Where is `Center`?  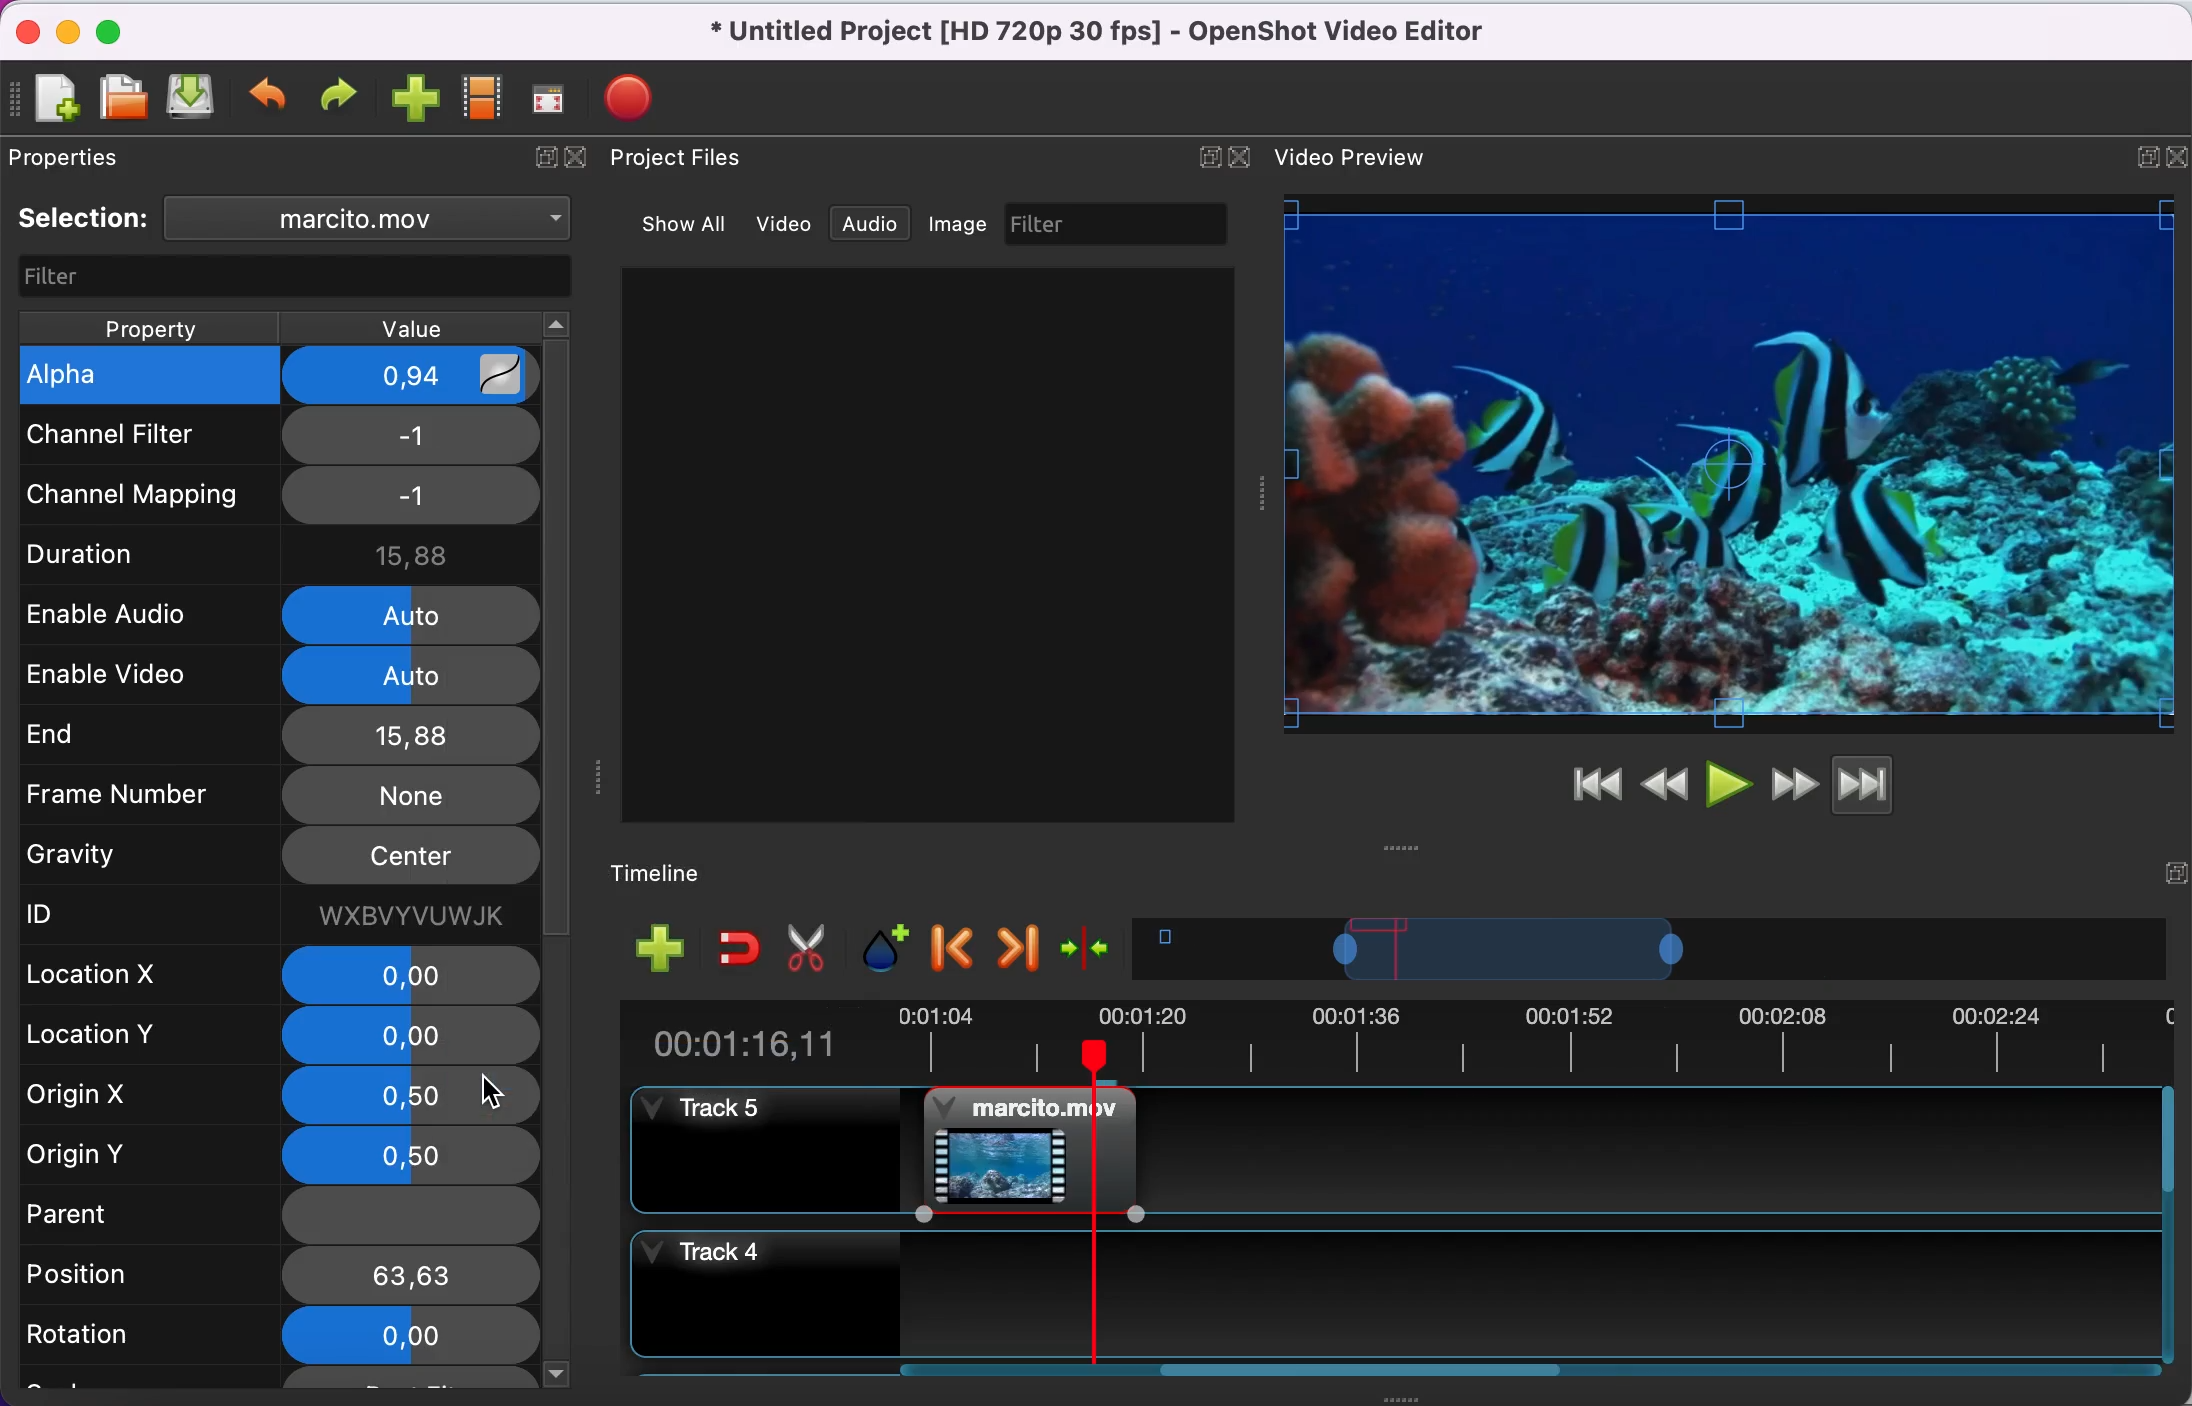
Center is located at coordinates (411, 853).